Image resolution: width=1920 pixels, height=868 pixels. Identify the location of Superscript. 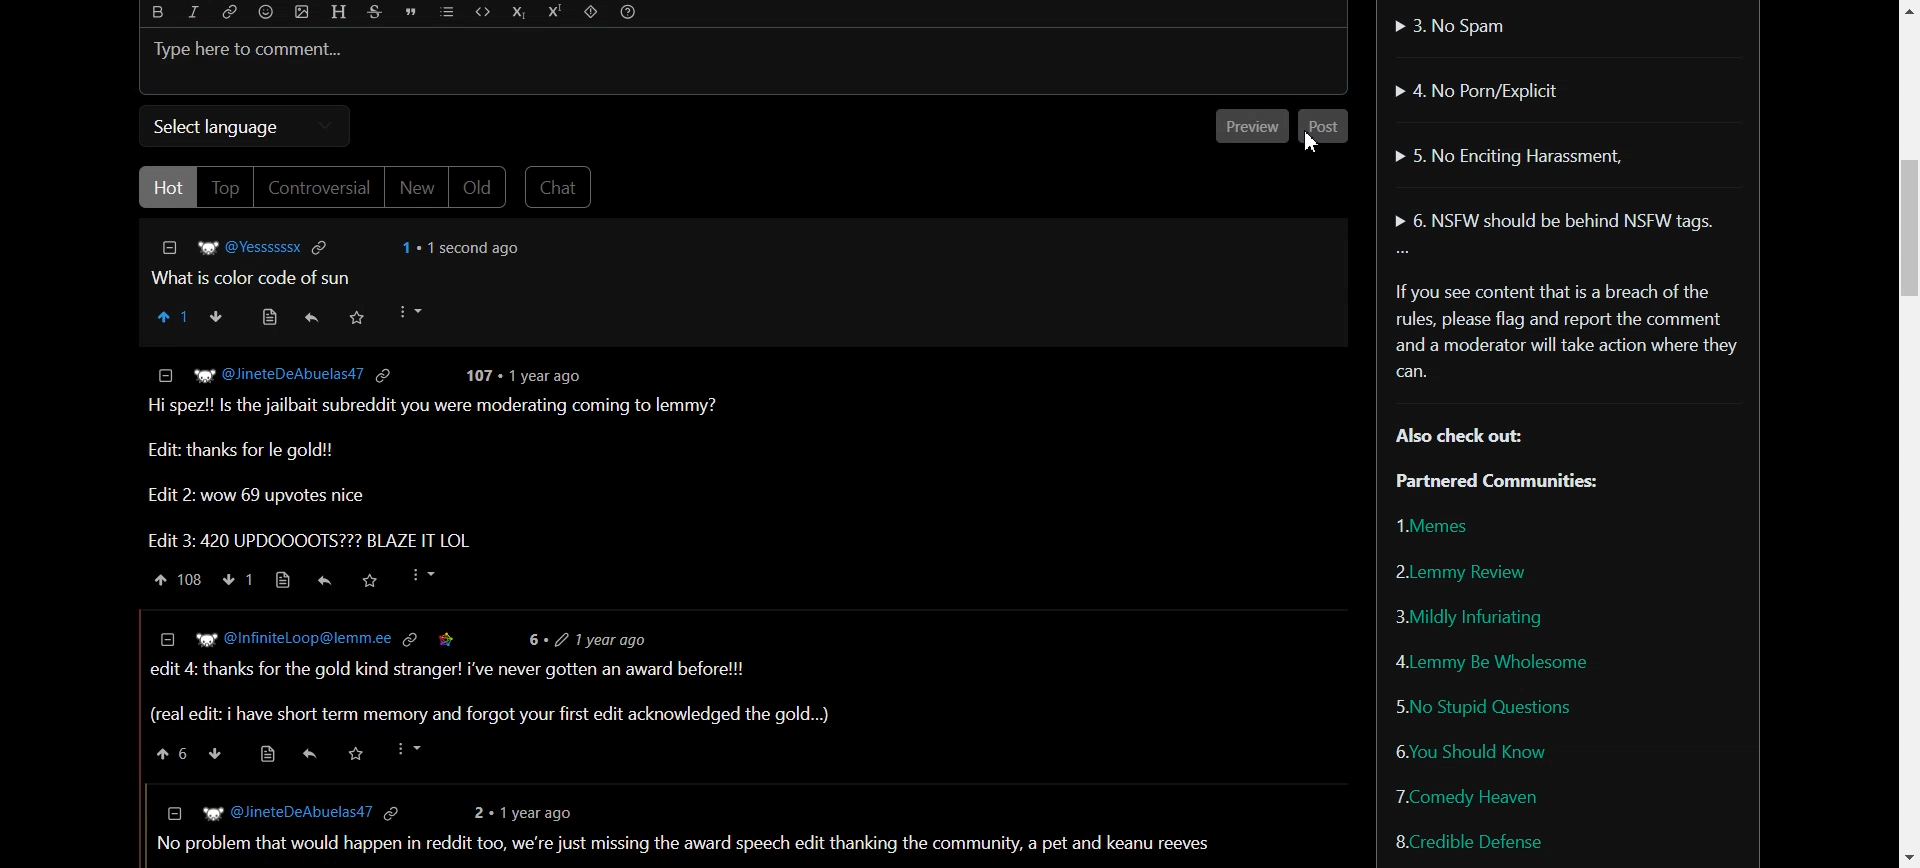
(554, 13).